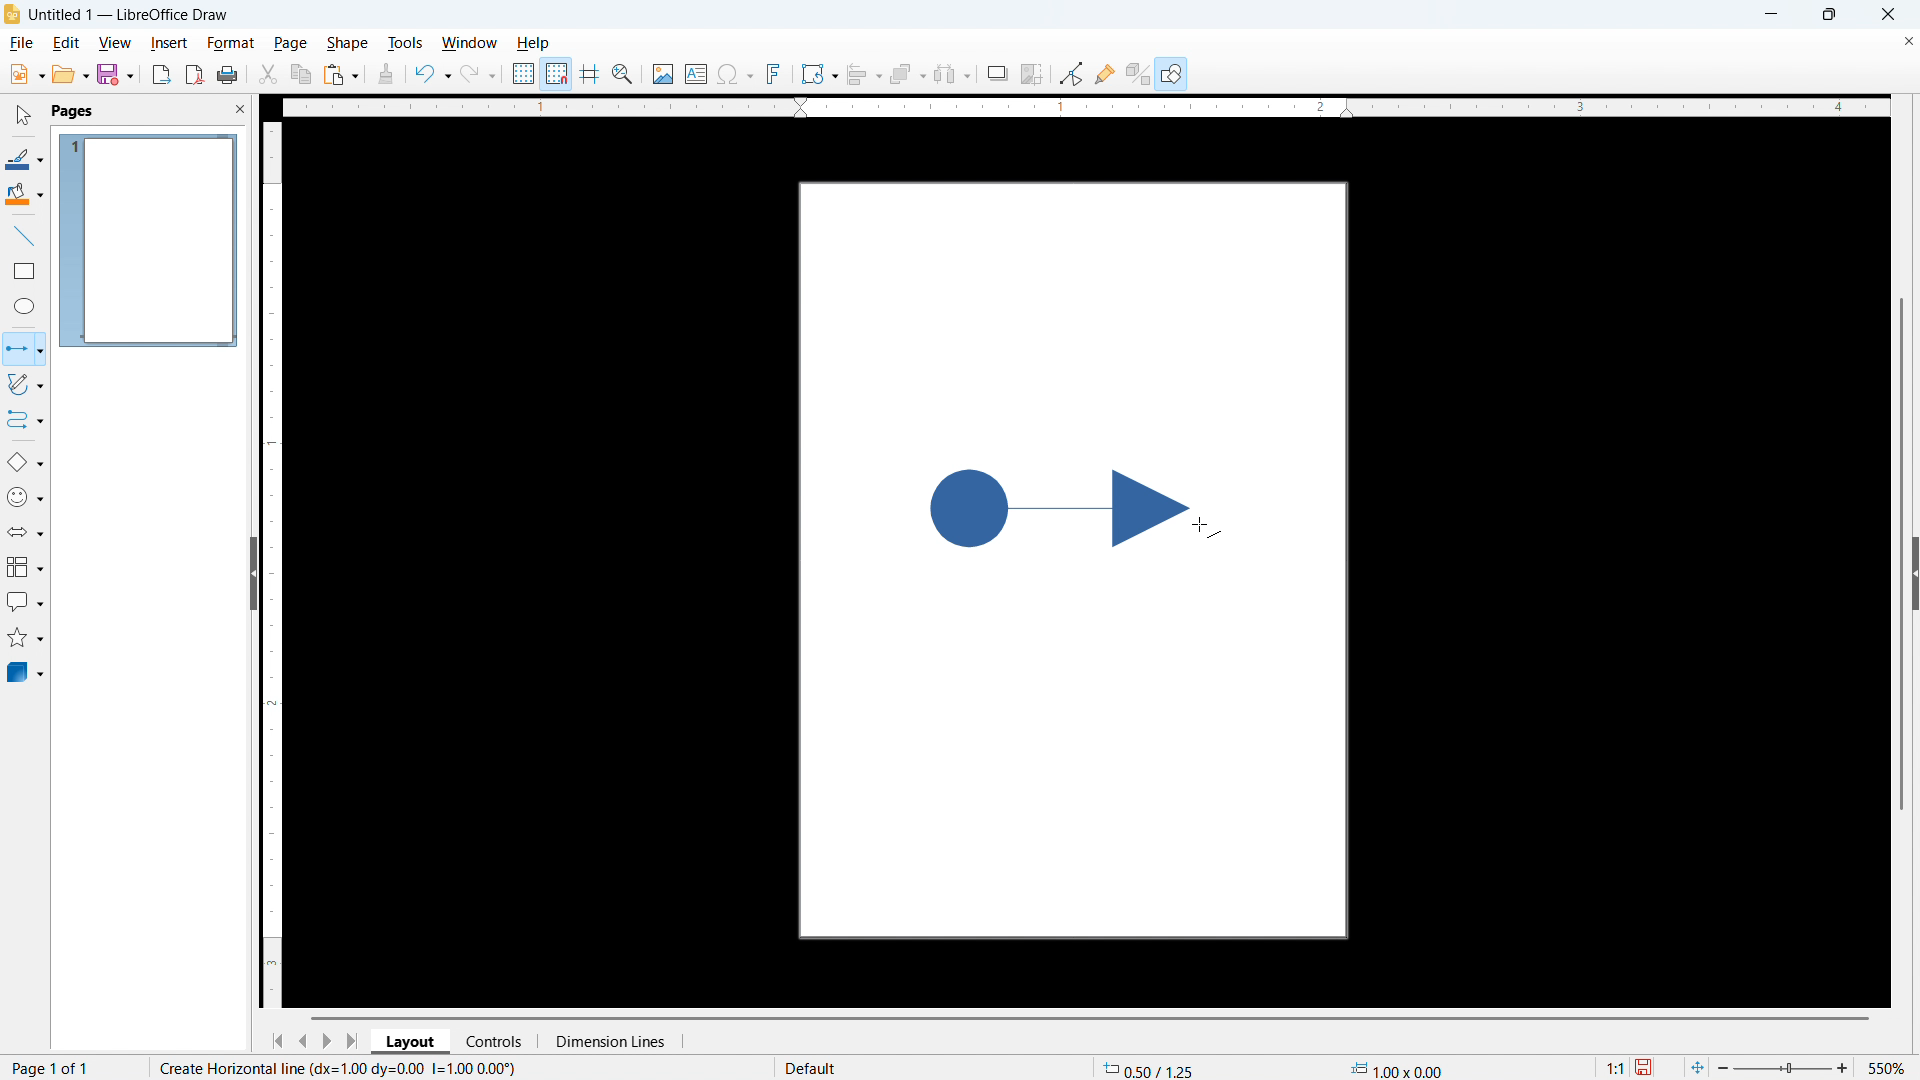 This screenshot has width=1920, height=1080. I want to click on Go to last page , so click(355, 1041).